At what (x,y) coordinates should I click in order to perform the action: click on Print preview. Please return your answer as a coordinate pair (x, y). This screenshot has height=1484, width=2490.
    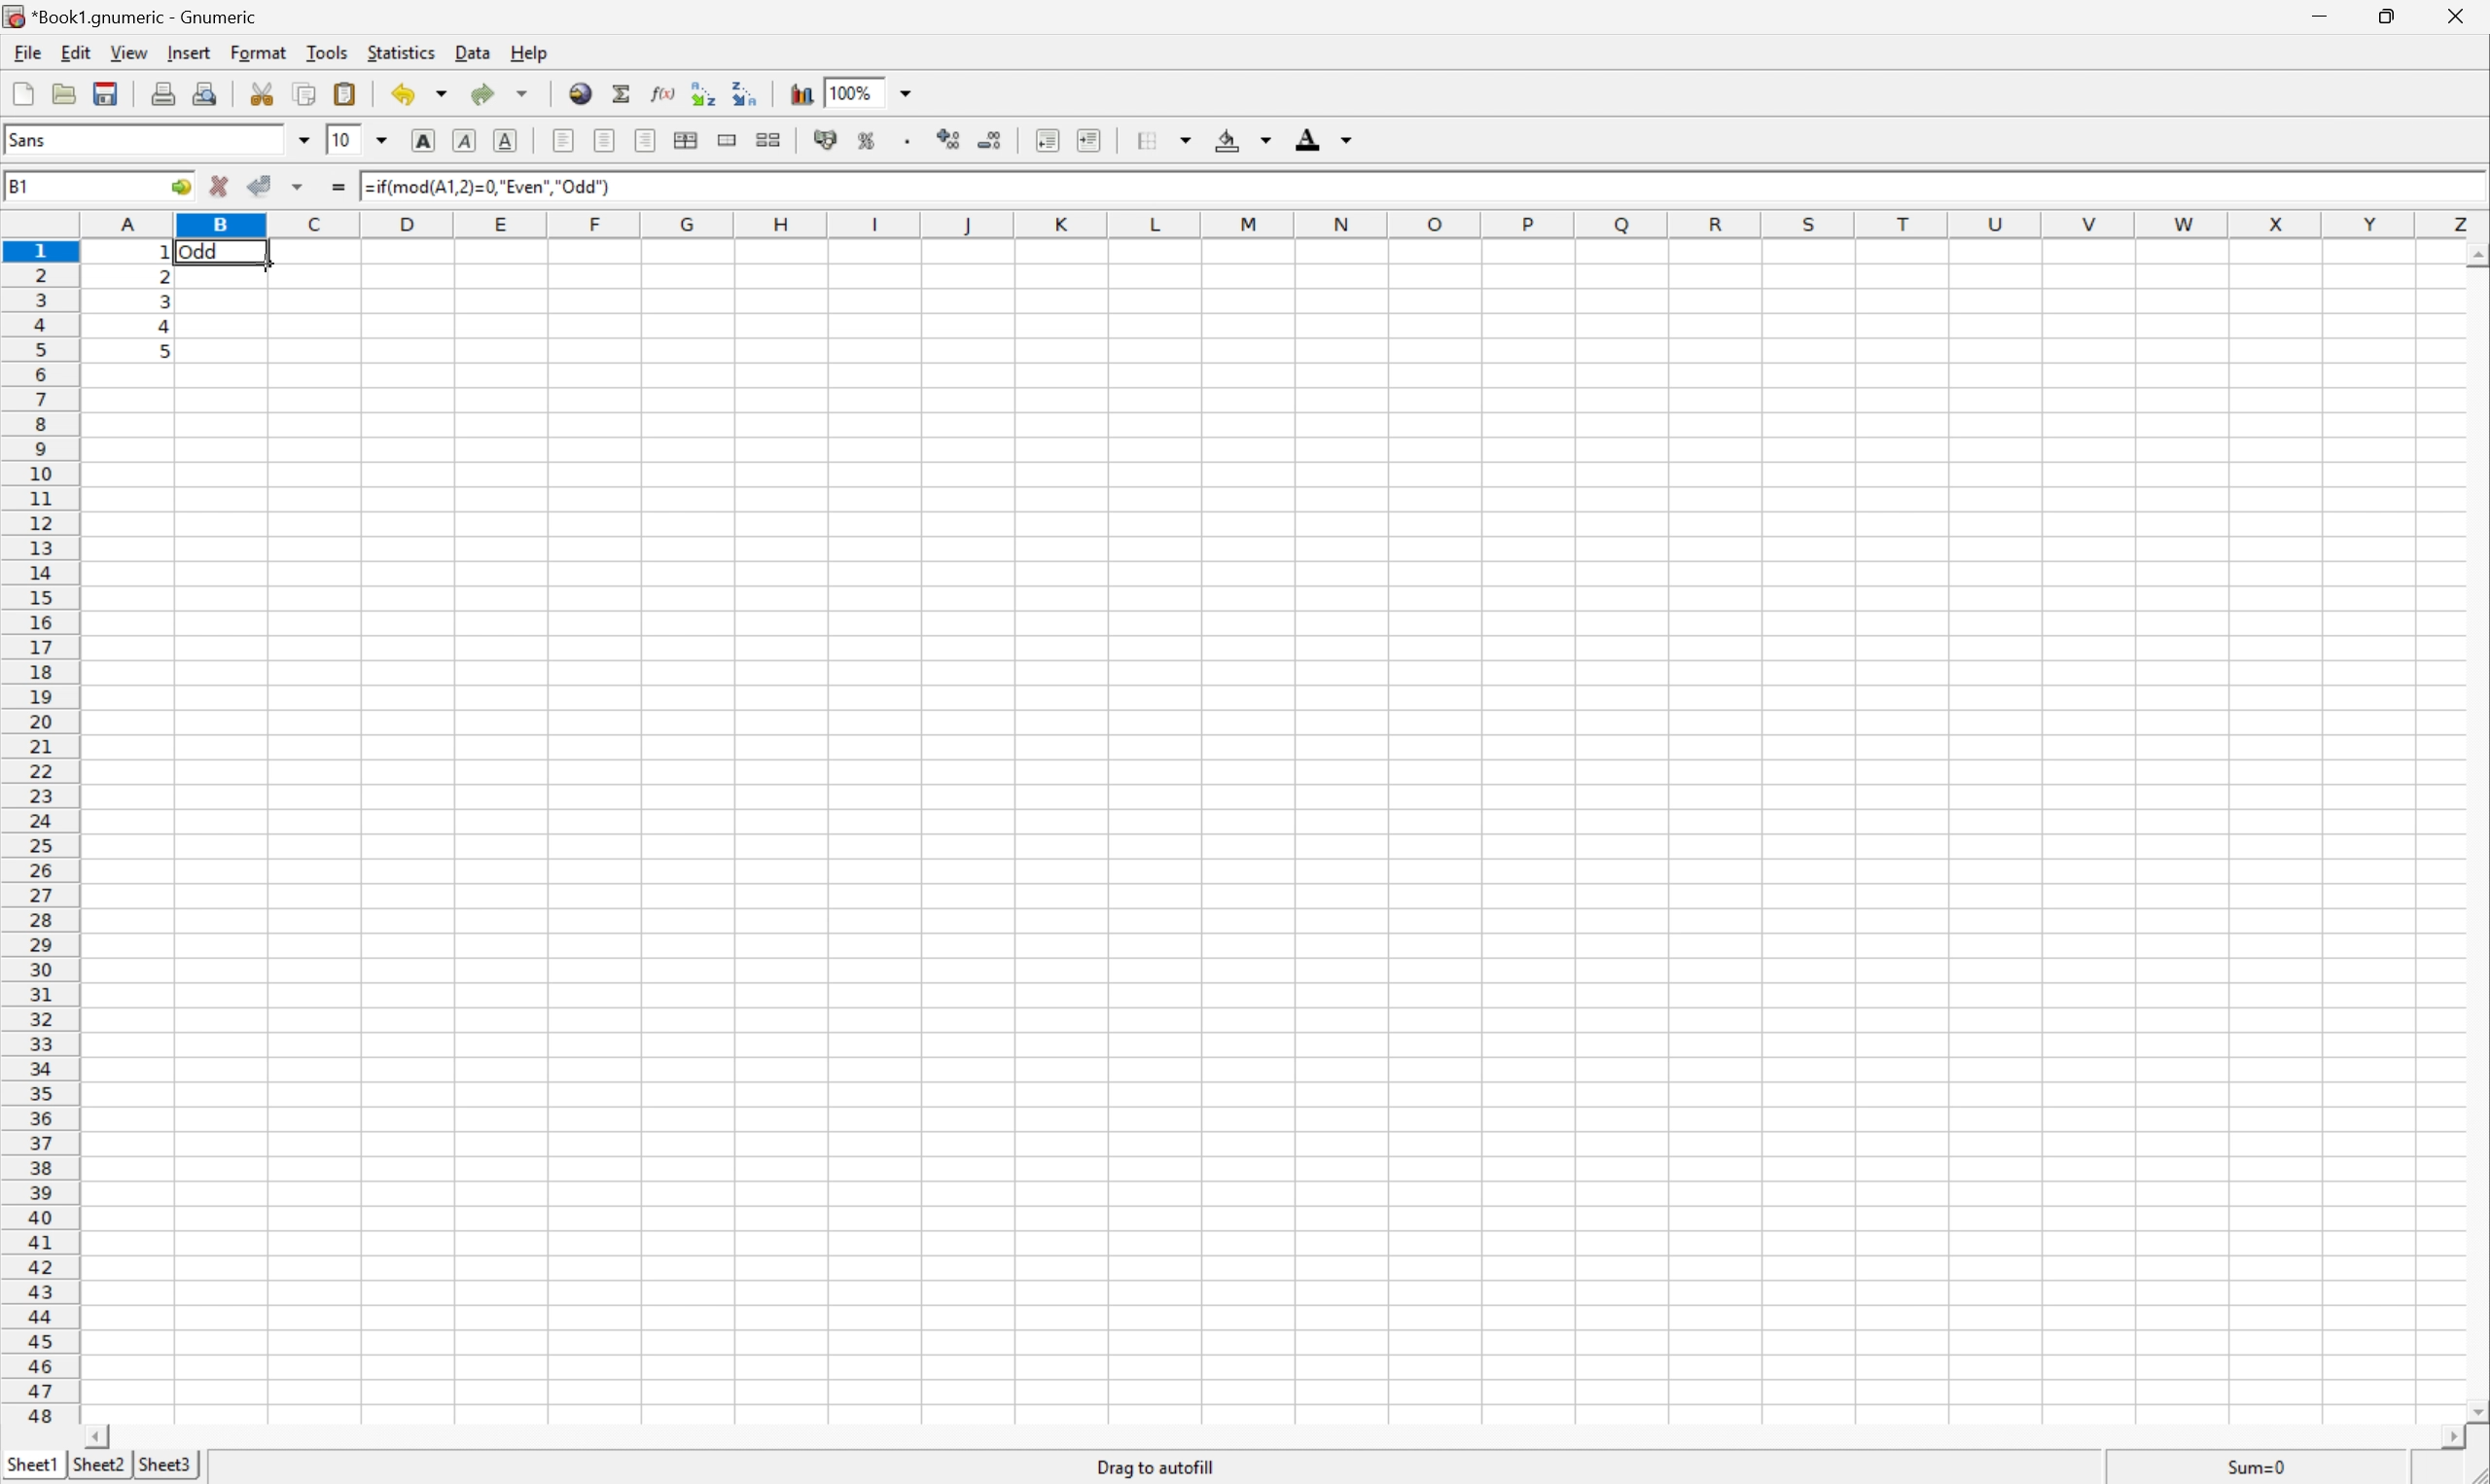
    Looking at the image, I should click on (204, 91).